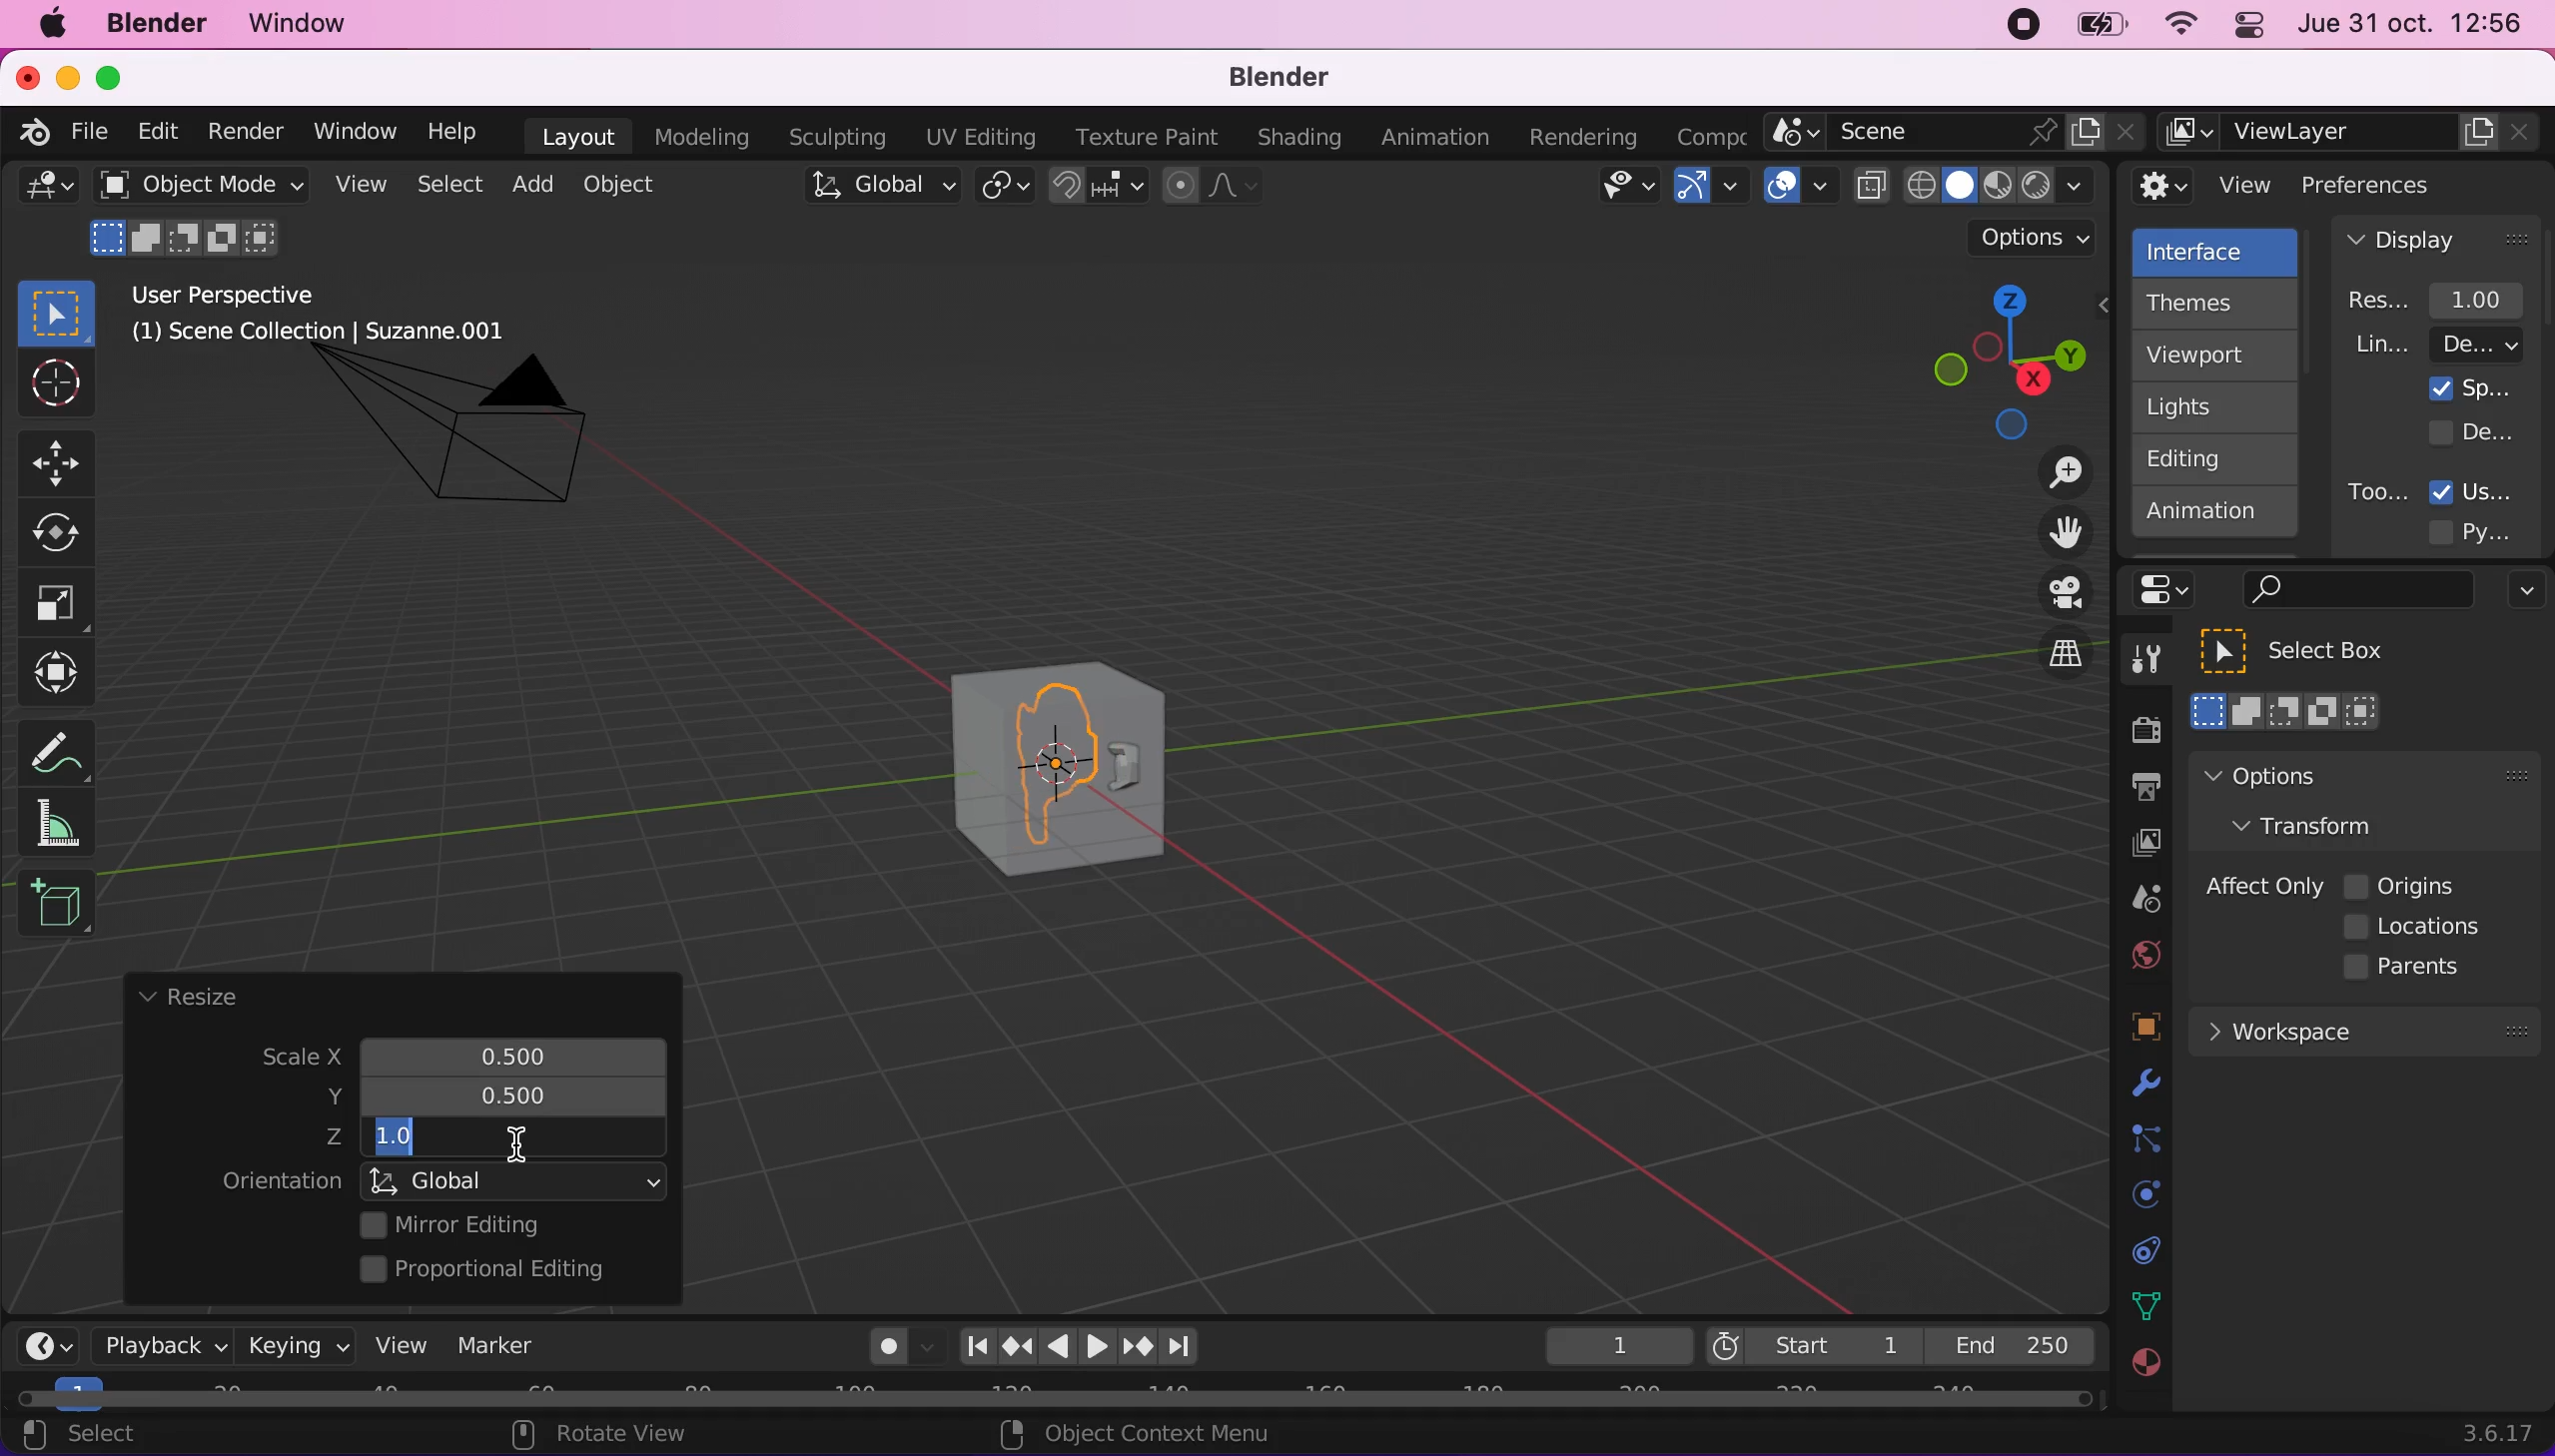 This screenshot has height=1456, width=2555. Describe the element at coordinates (497, 1345) in the screenshot. I see `marker` at that location.